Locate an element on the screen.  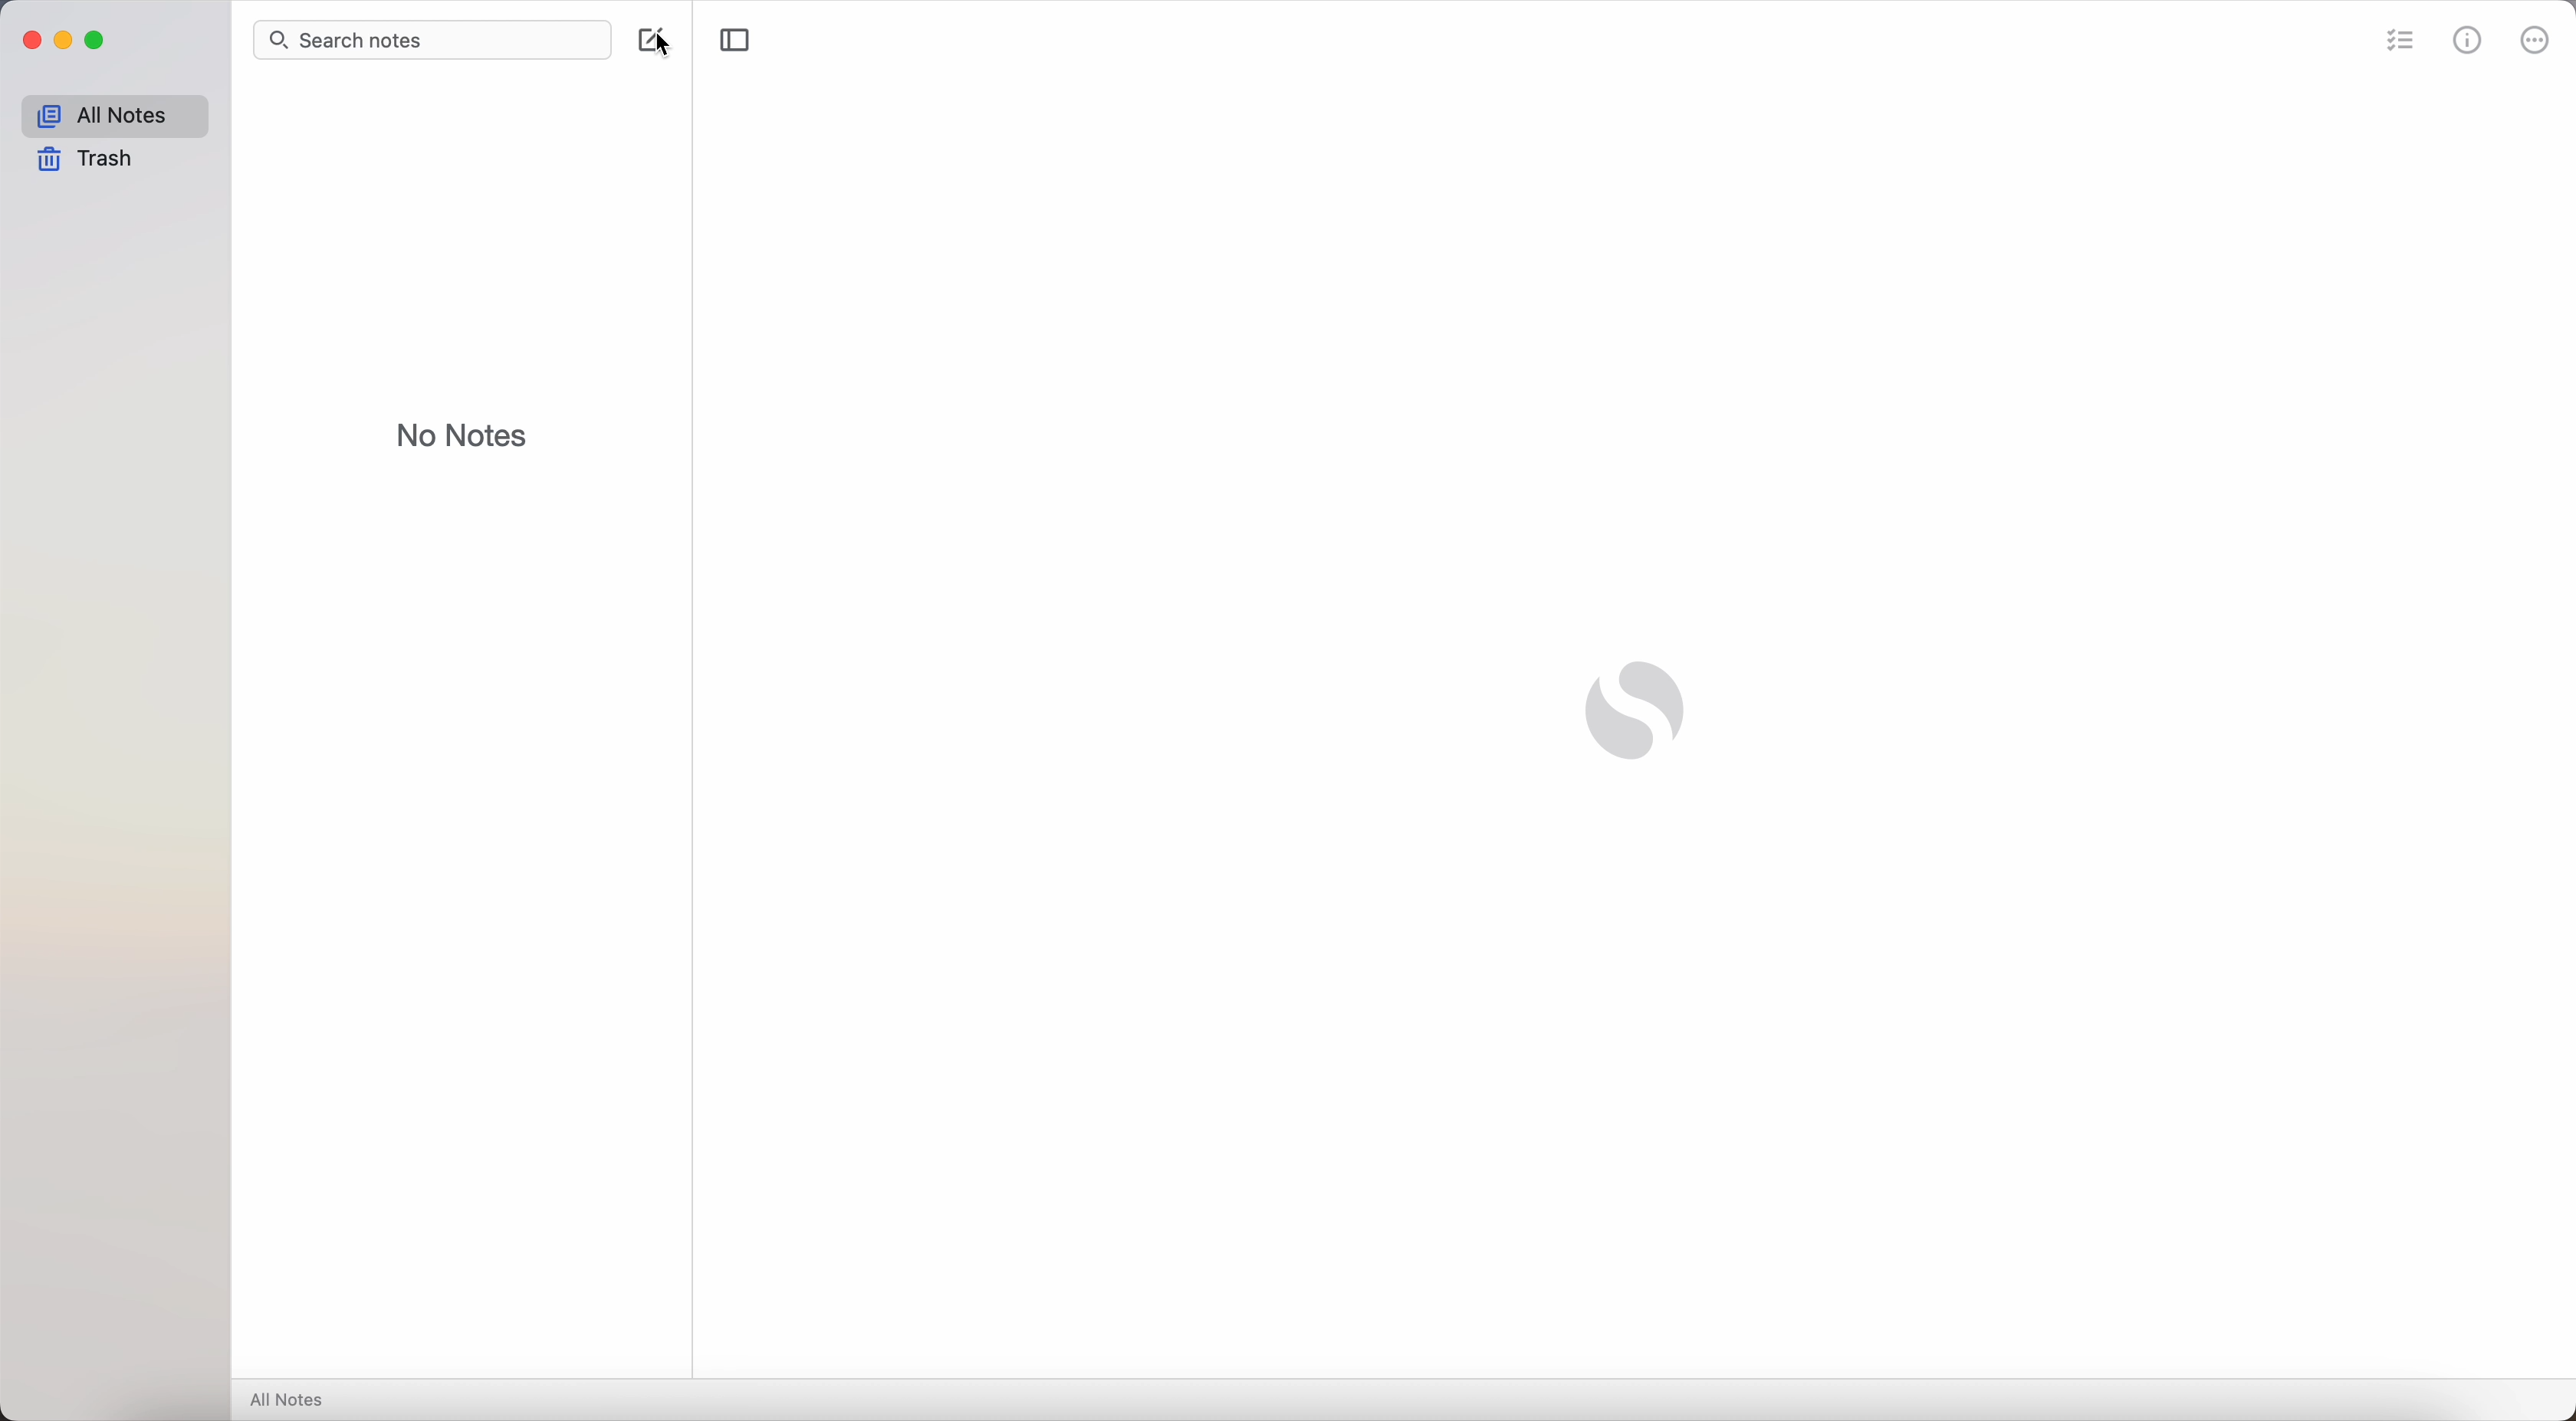
all notes is located at coordinates (111, 114).